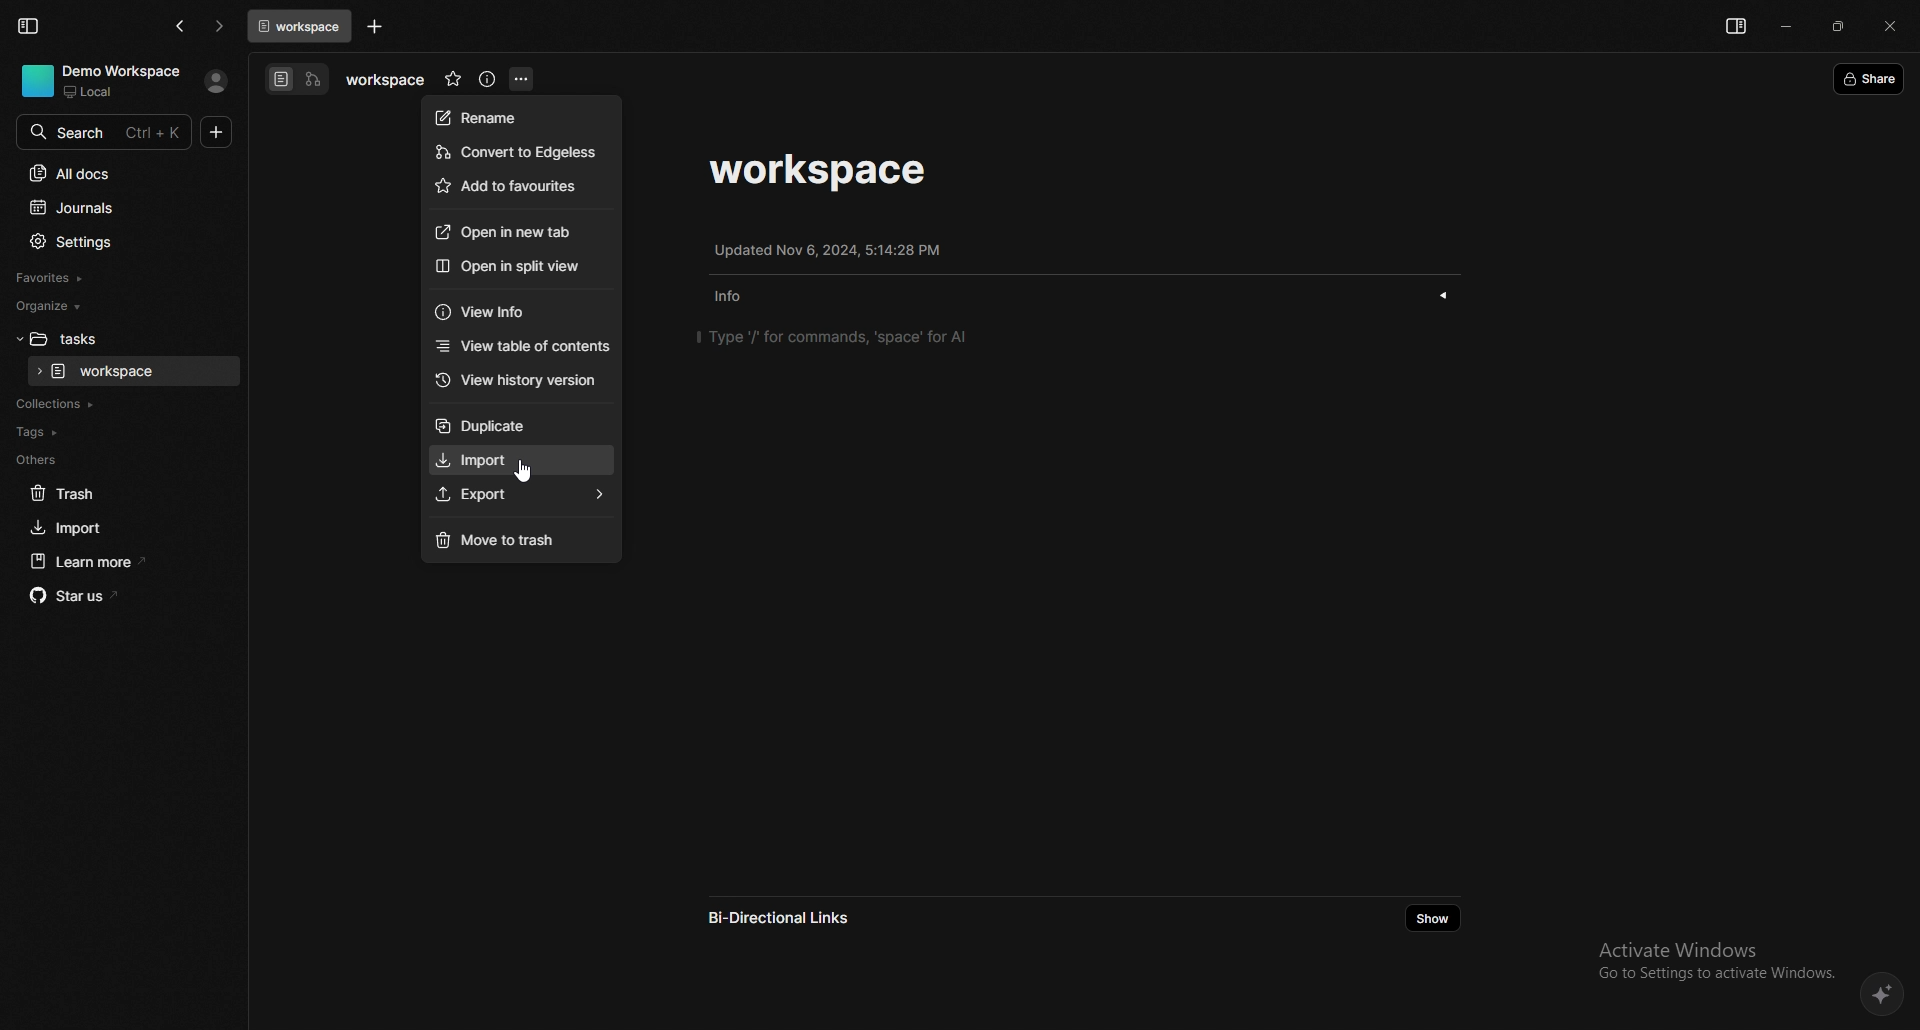  Describe the element at coordinates (521, 461) in the screenshot. I see `import` at that location.